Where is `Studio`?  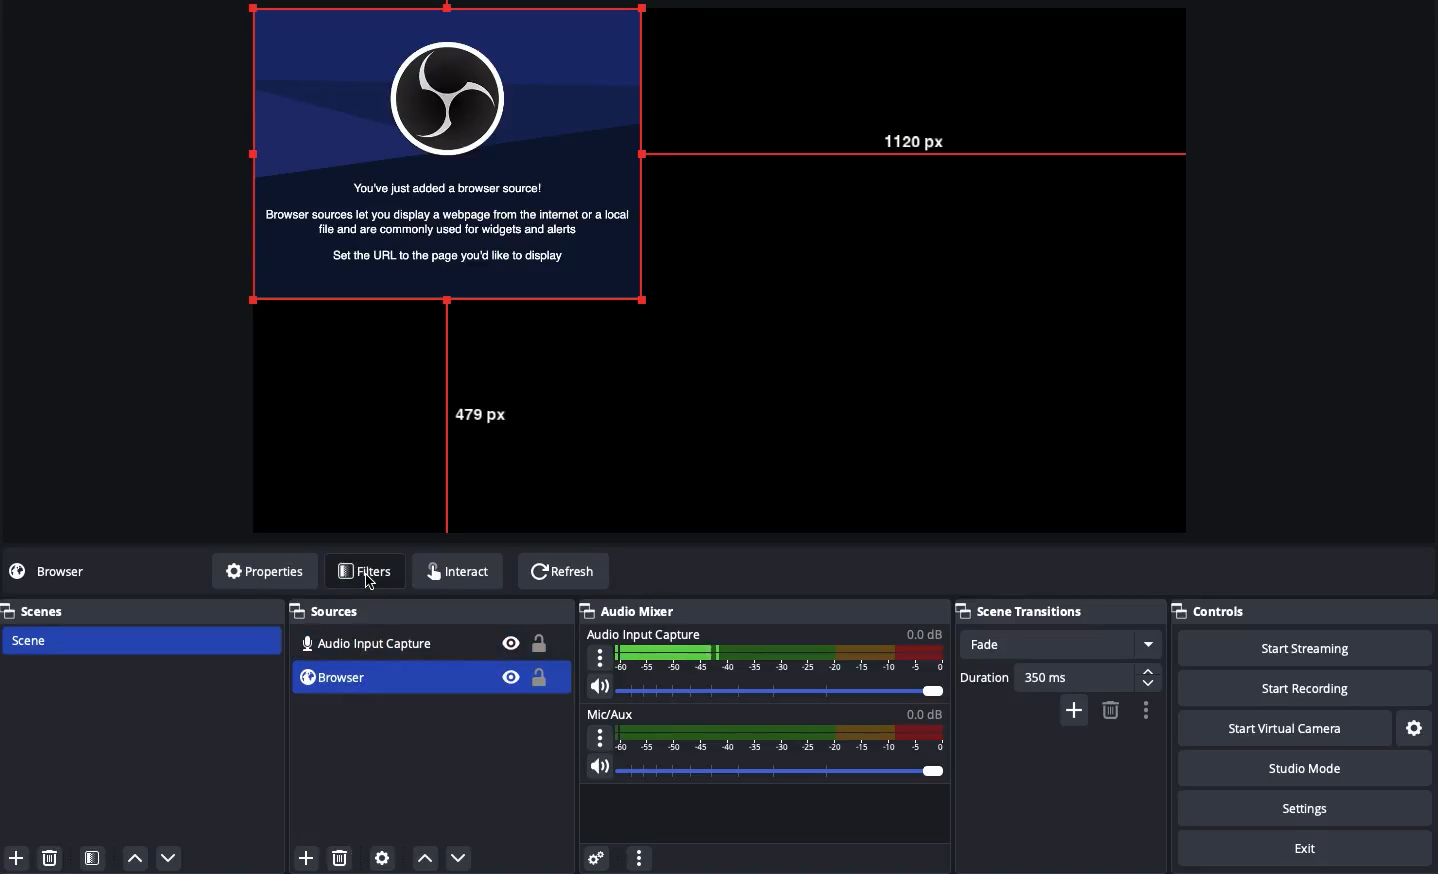
Studio is located at coordinates (1303, 768).